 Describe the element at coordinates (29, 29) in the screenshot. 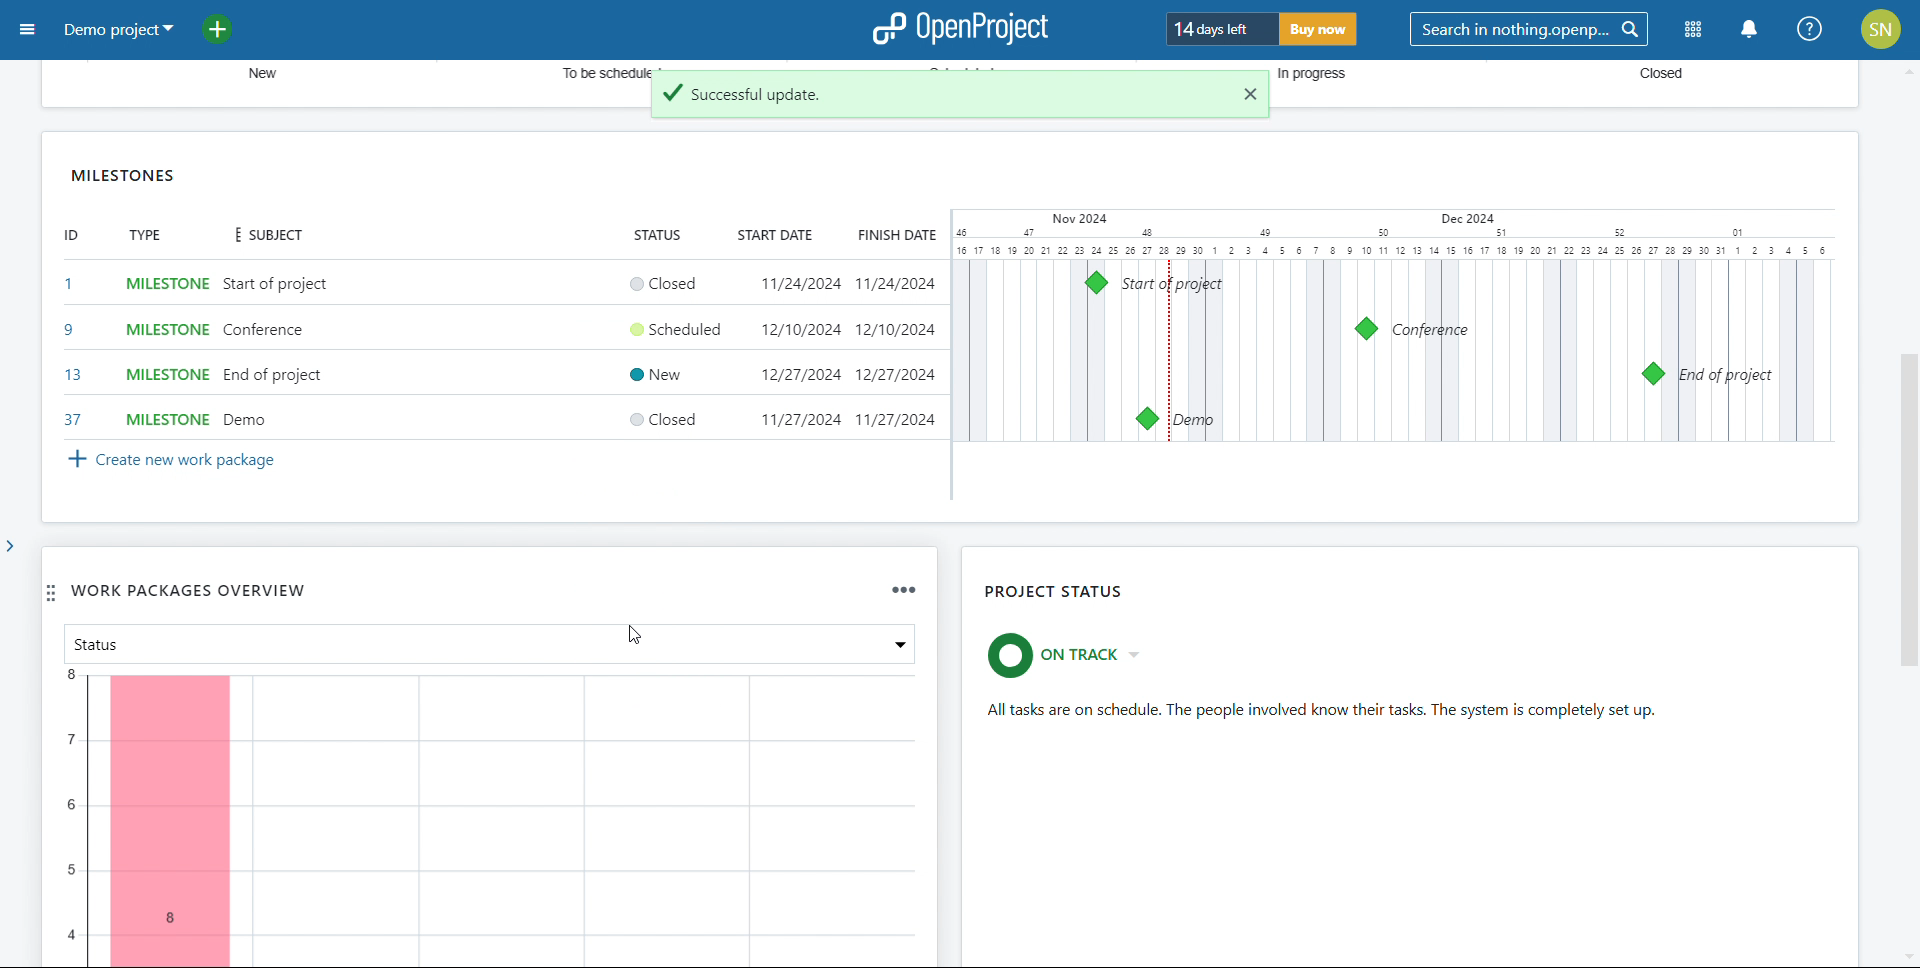

I see `open sidebar menu` at that location.